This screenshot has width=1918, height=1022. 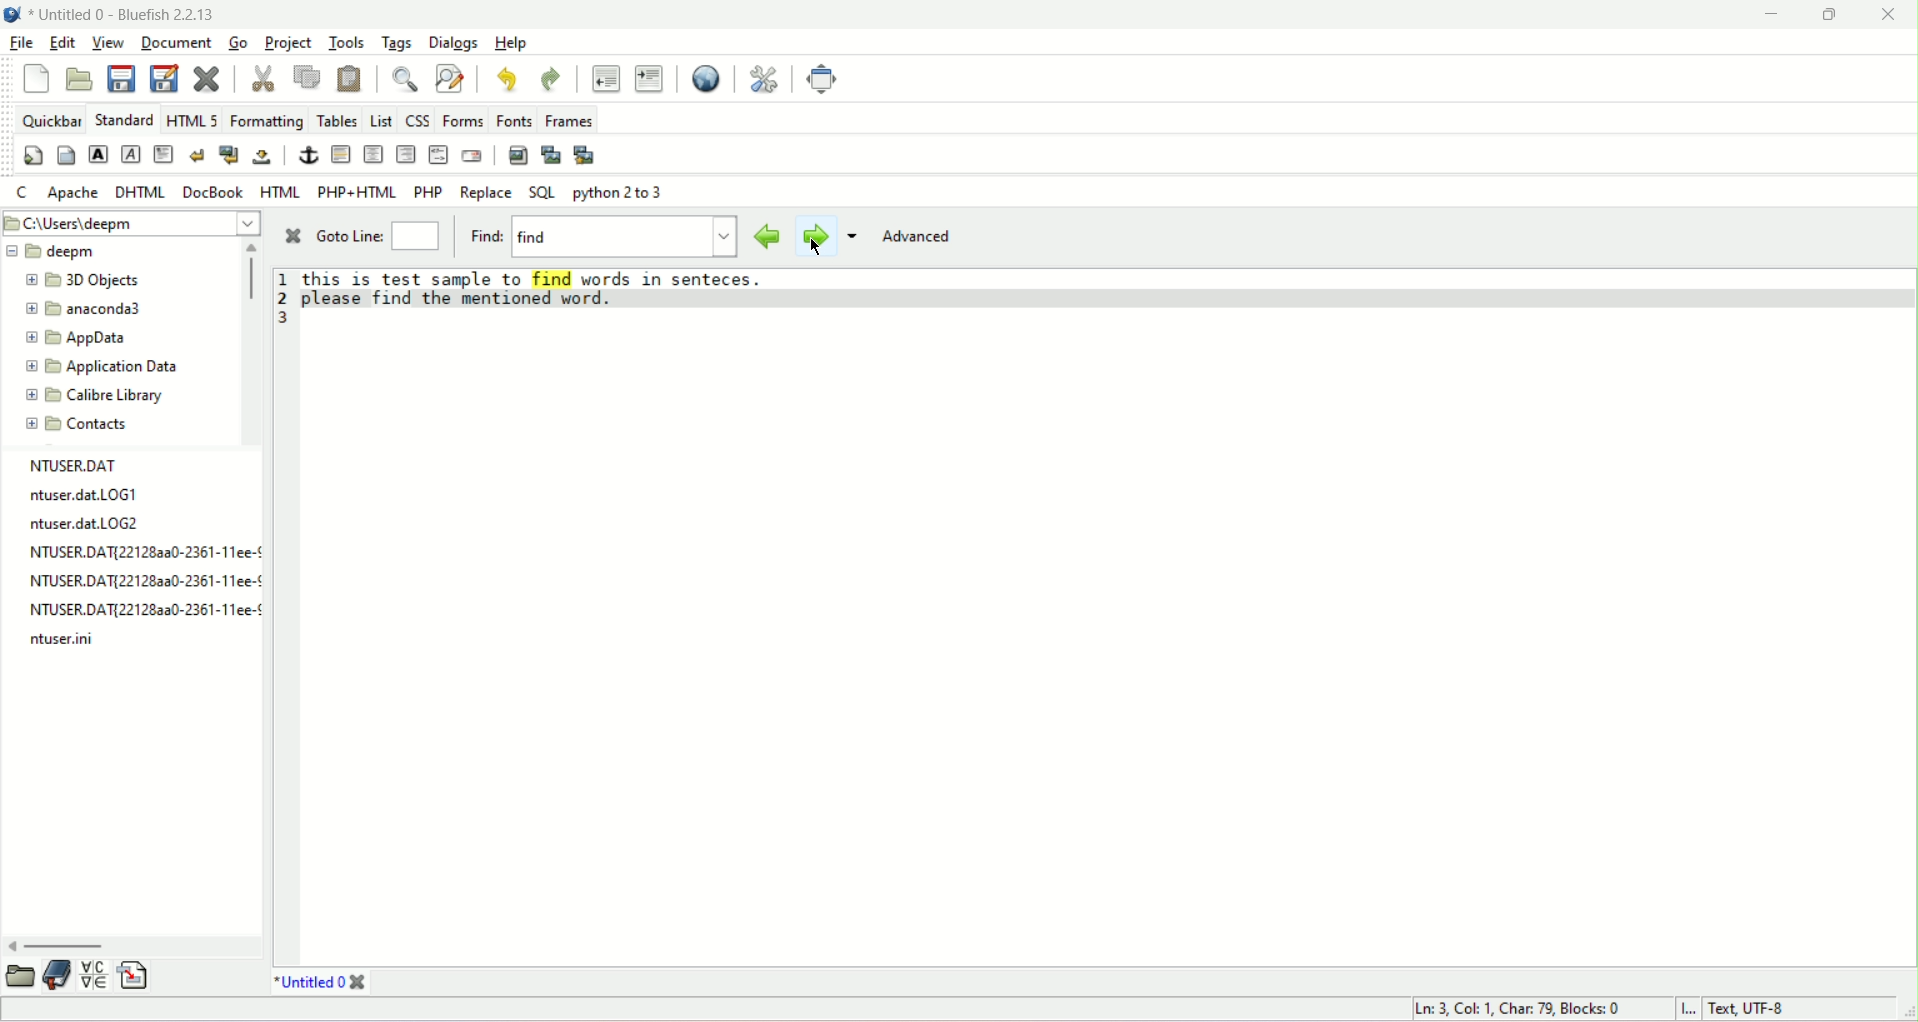 I want to click on location, so click(x=129, y=225).